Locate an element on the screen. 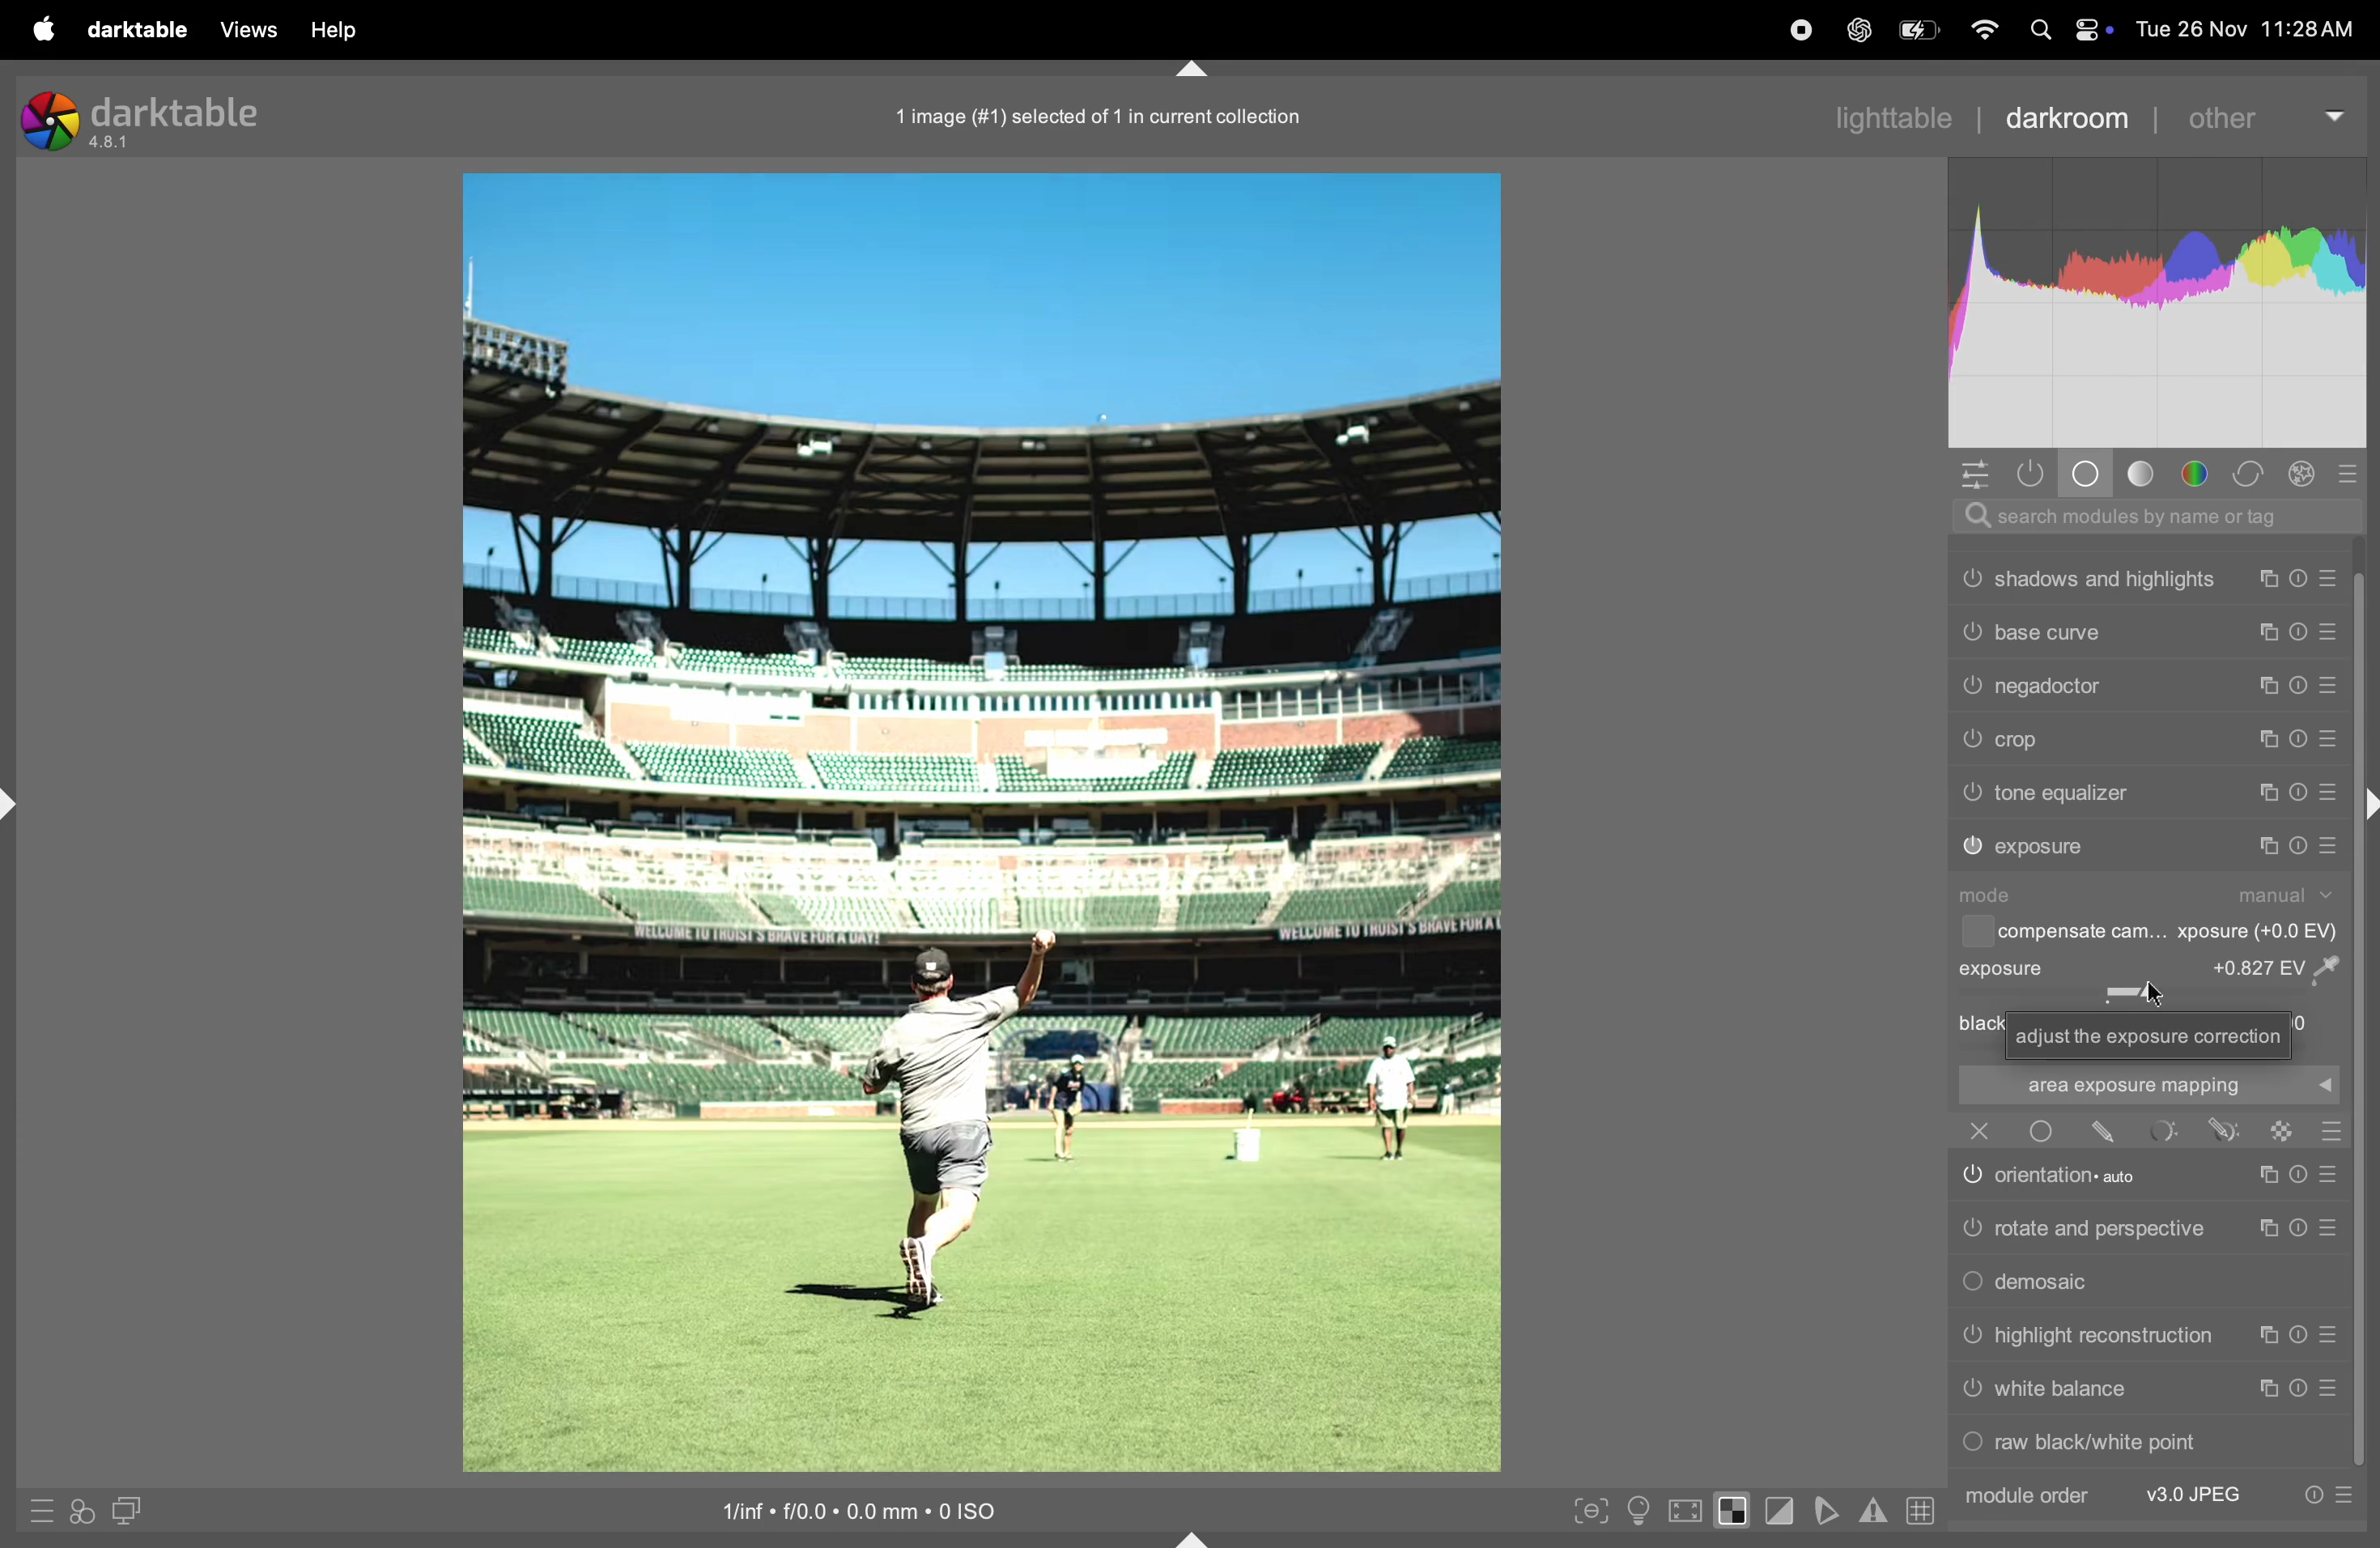 The image size is (2380, 1548). toggle peaking focus mode is located at coordinates (1585, 1508).